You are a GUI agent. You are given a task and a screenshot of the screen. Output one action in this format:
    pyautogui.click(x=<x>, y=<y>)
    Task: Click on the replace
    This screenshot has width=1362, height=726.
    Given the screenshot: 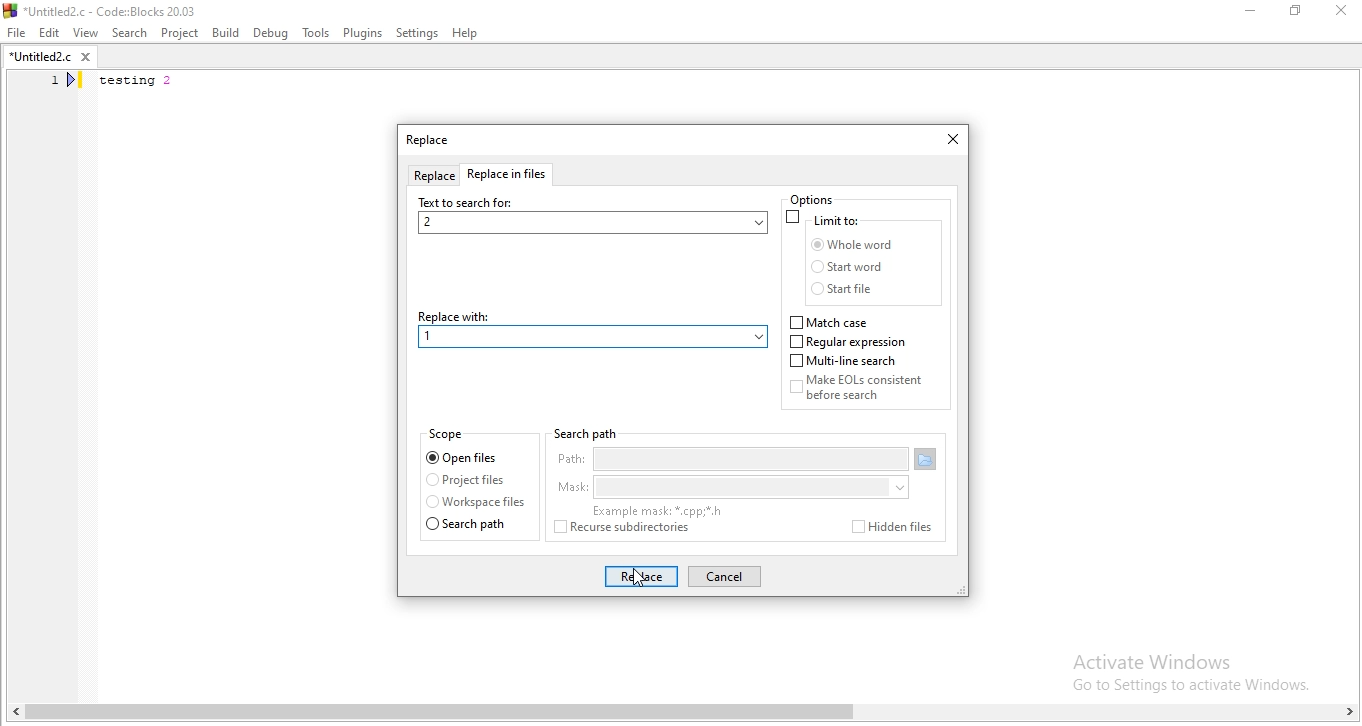 What is the action you would take?
    pyautogui.click(x=640, y=577)
    